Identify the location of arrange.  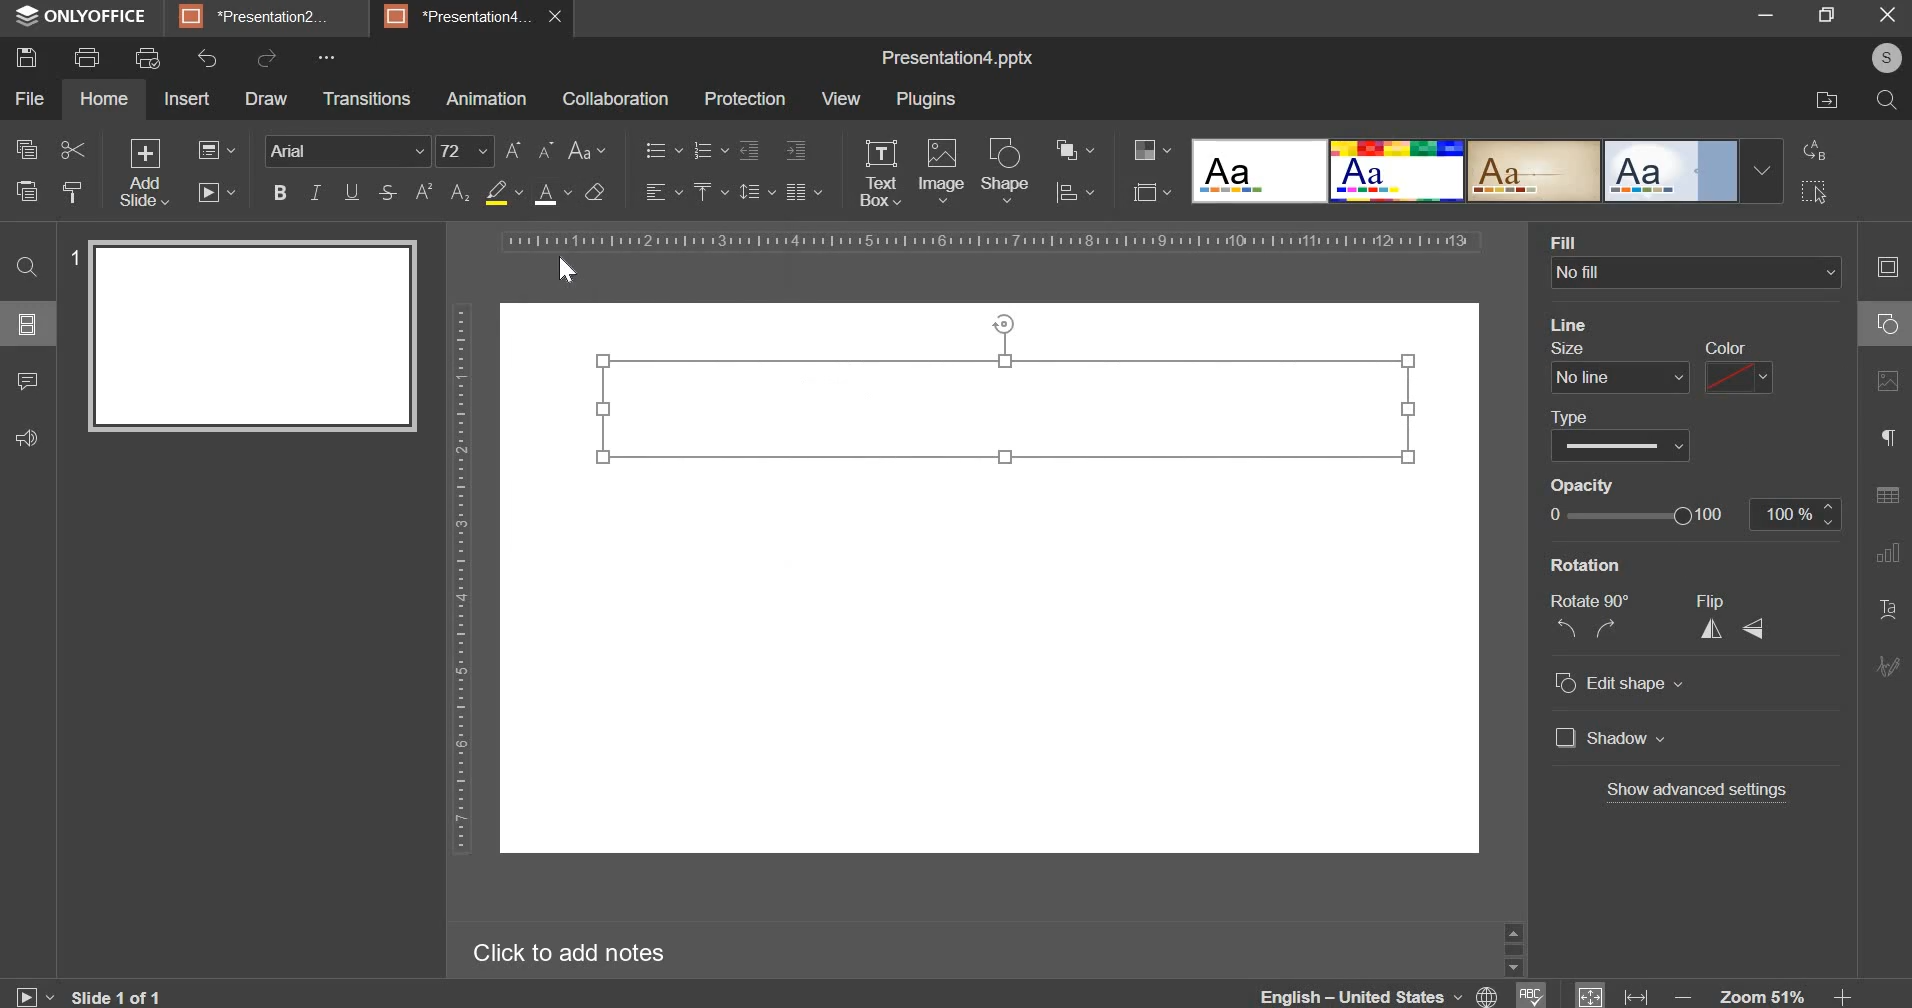
(1071, 149).